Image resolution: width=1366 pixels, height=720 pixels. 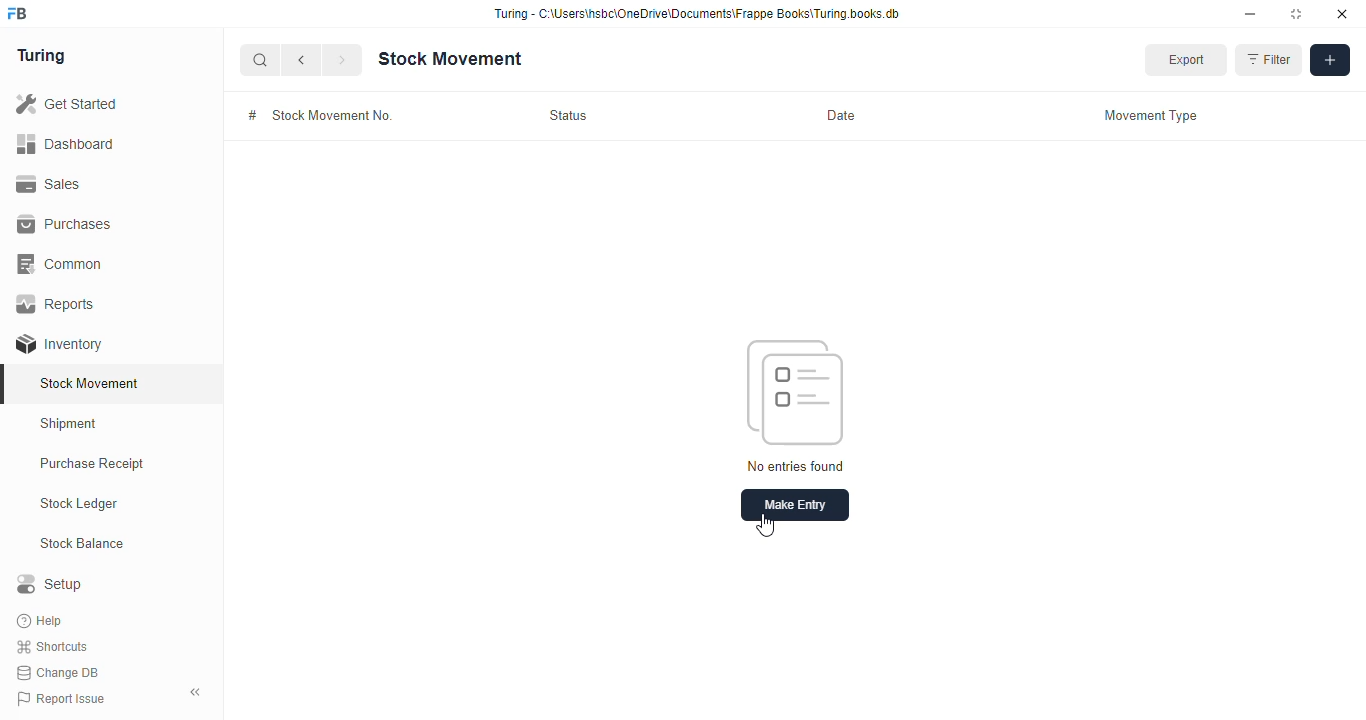 I want to click on help, so click(x=42, y=621).